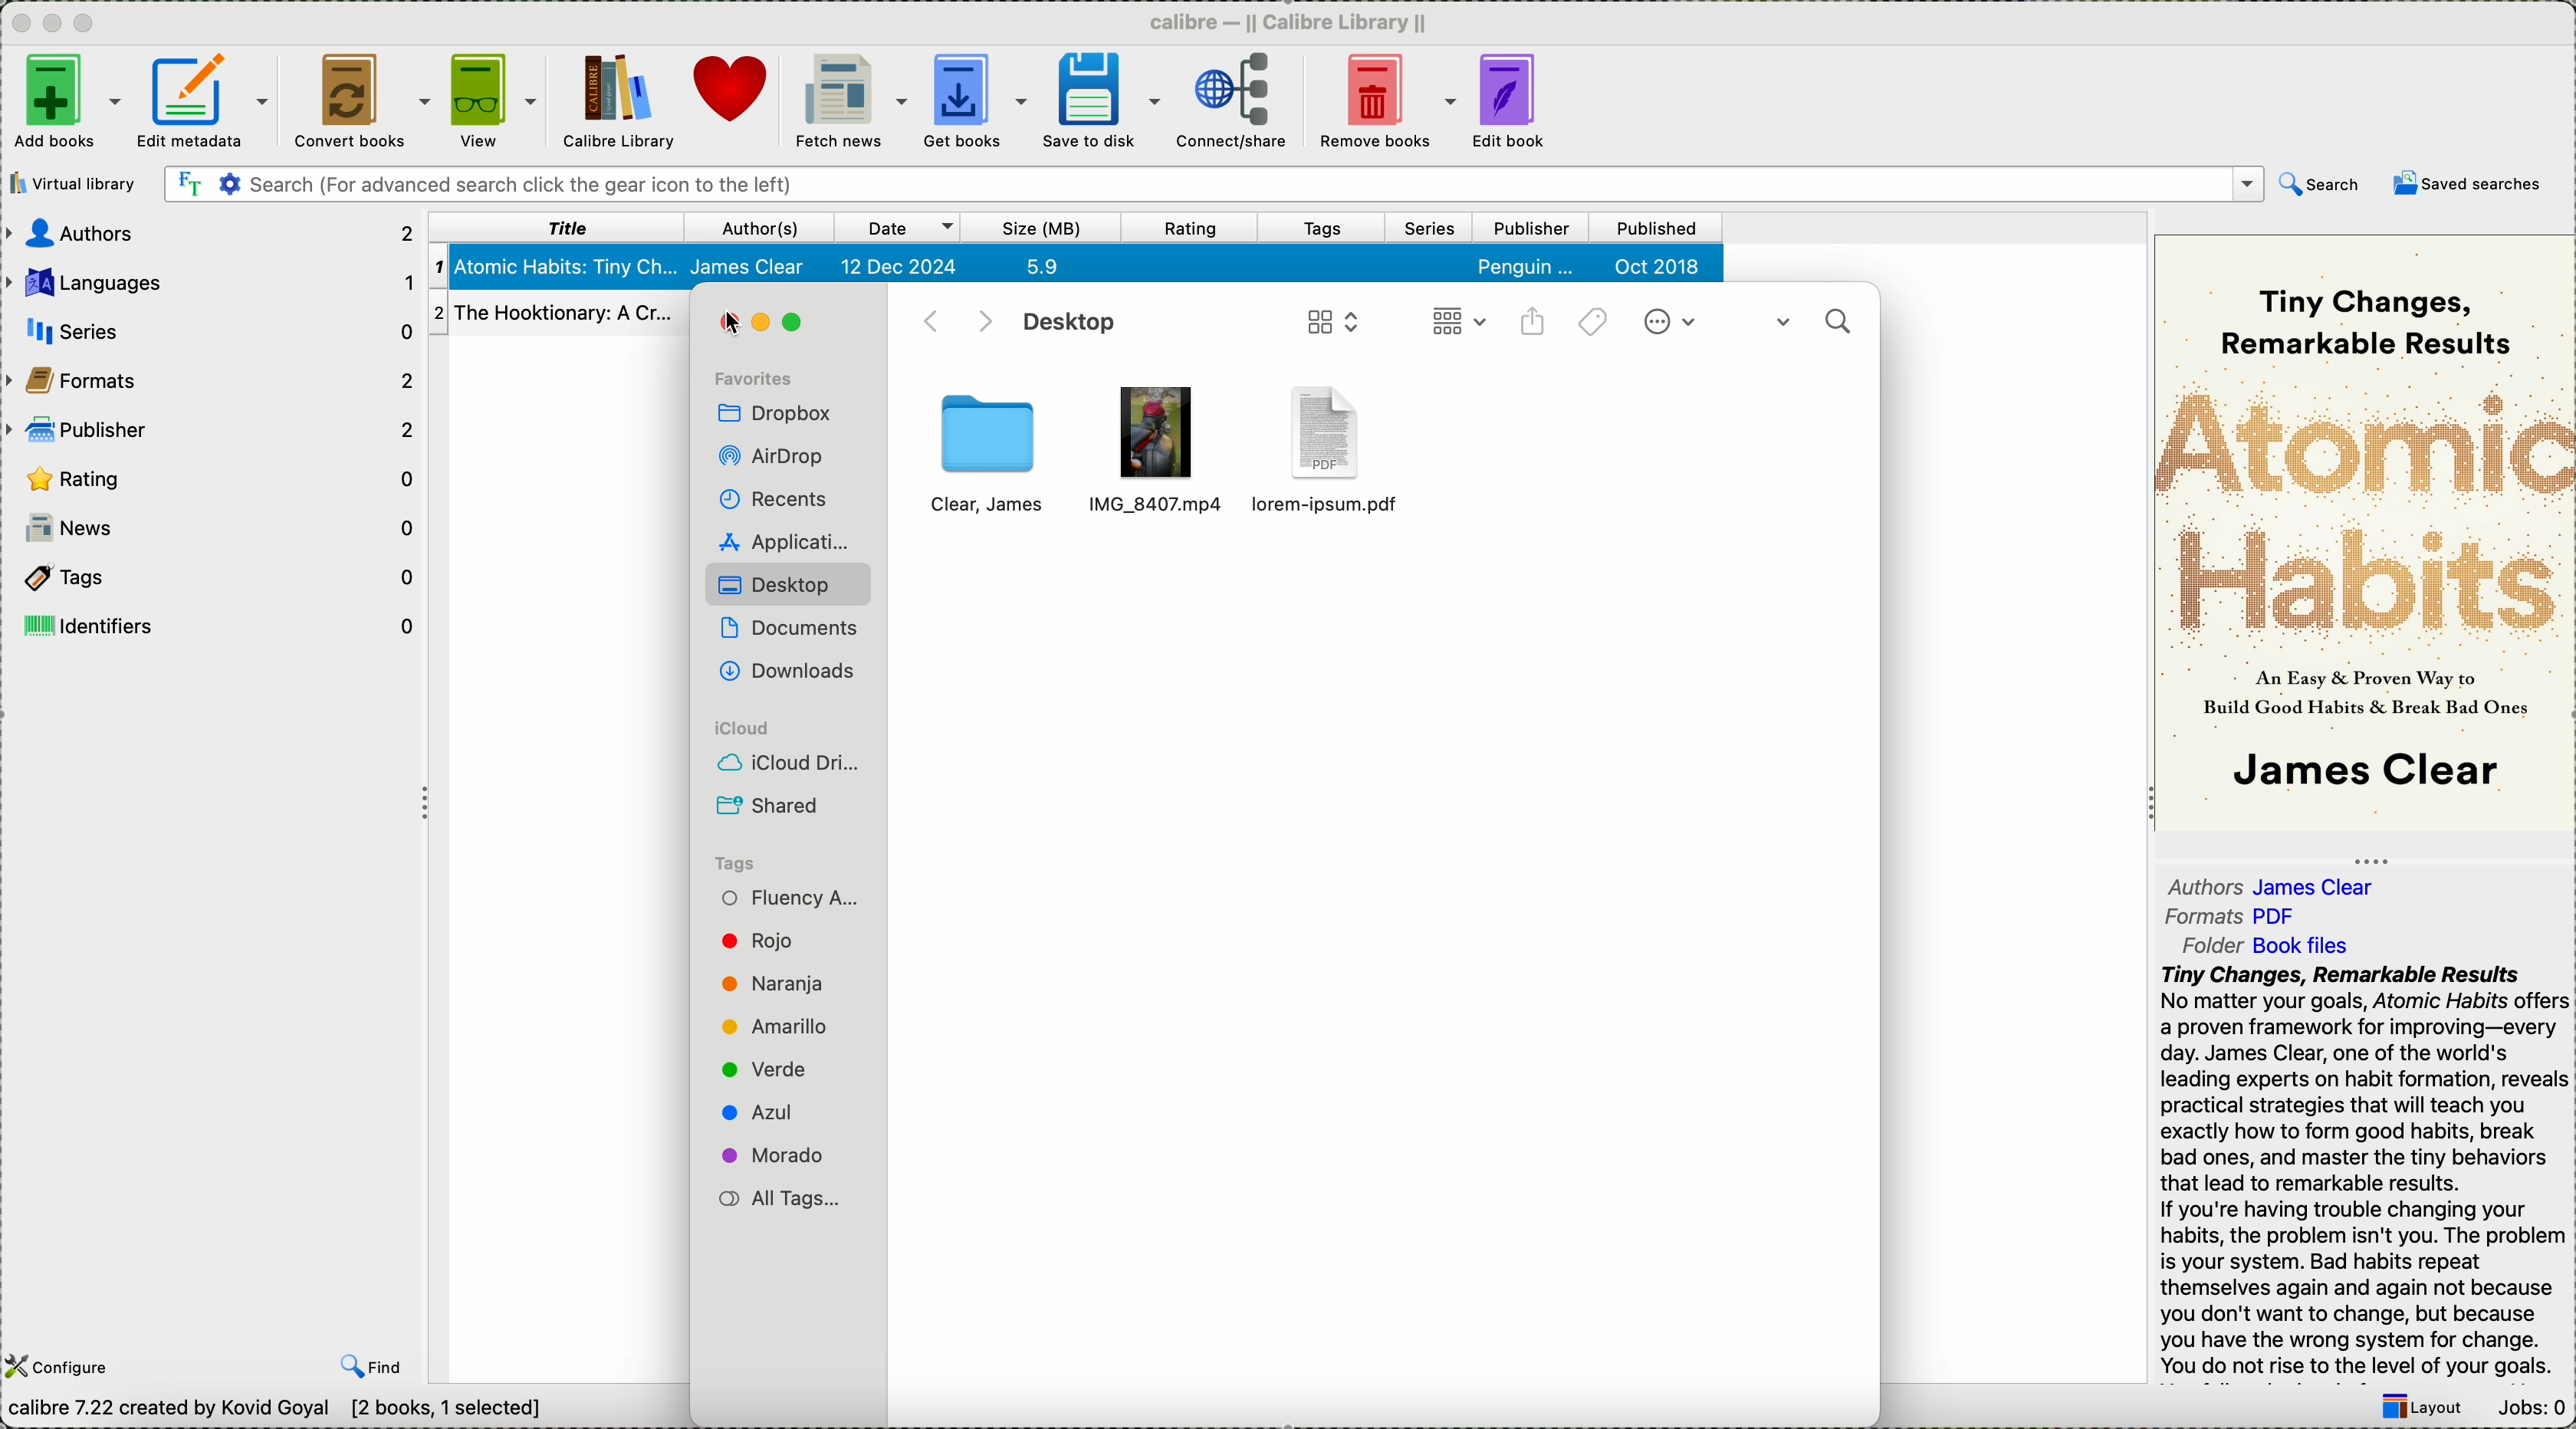  What do you see at coordinates (211, 281) in the screenshot?
I see `languages` at bounding box center [211, 281].